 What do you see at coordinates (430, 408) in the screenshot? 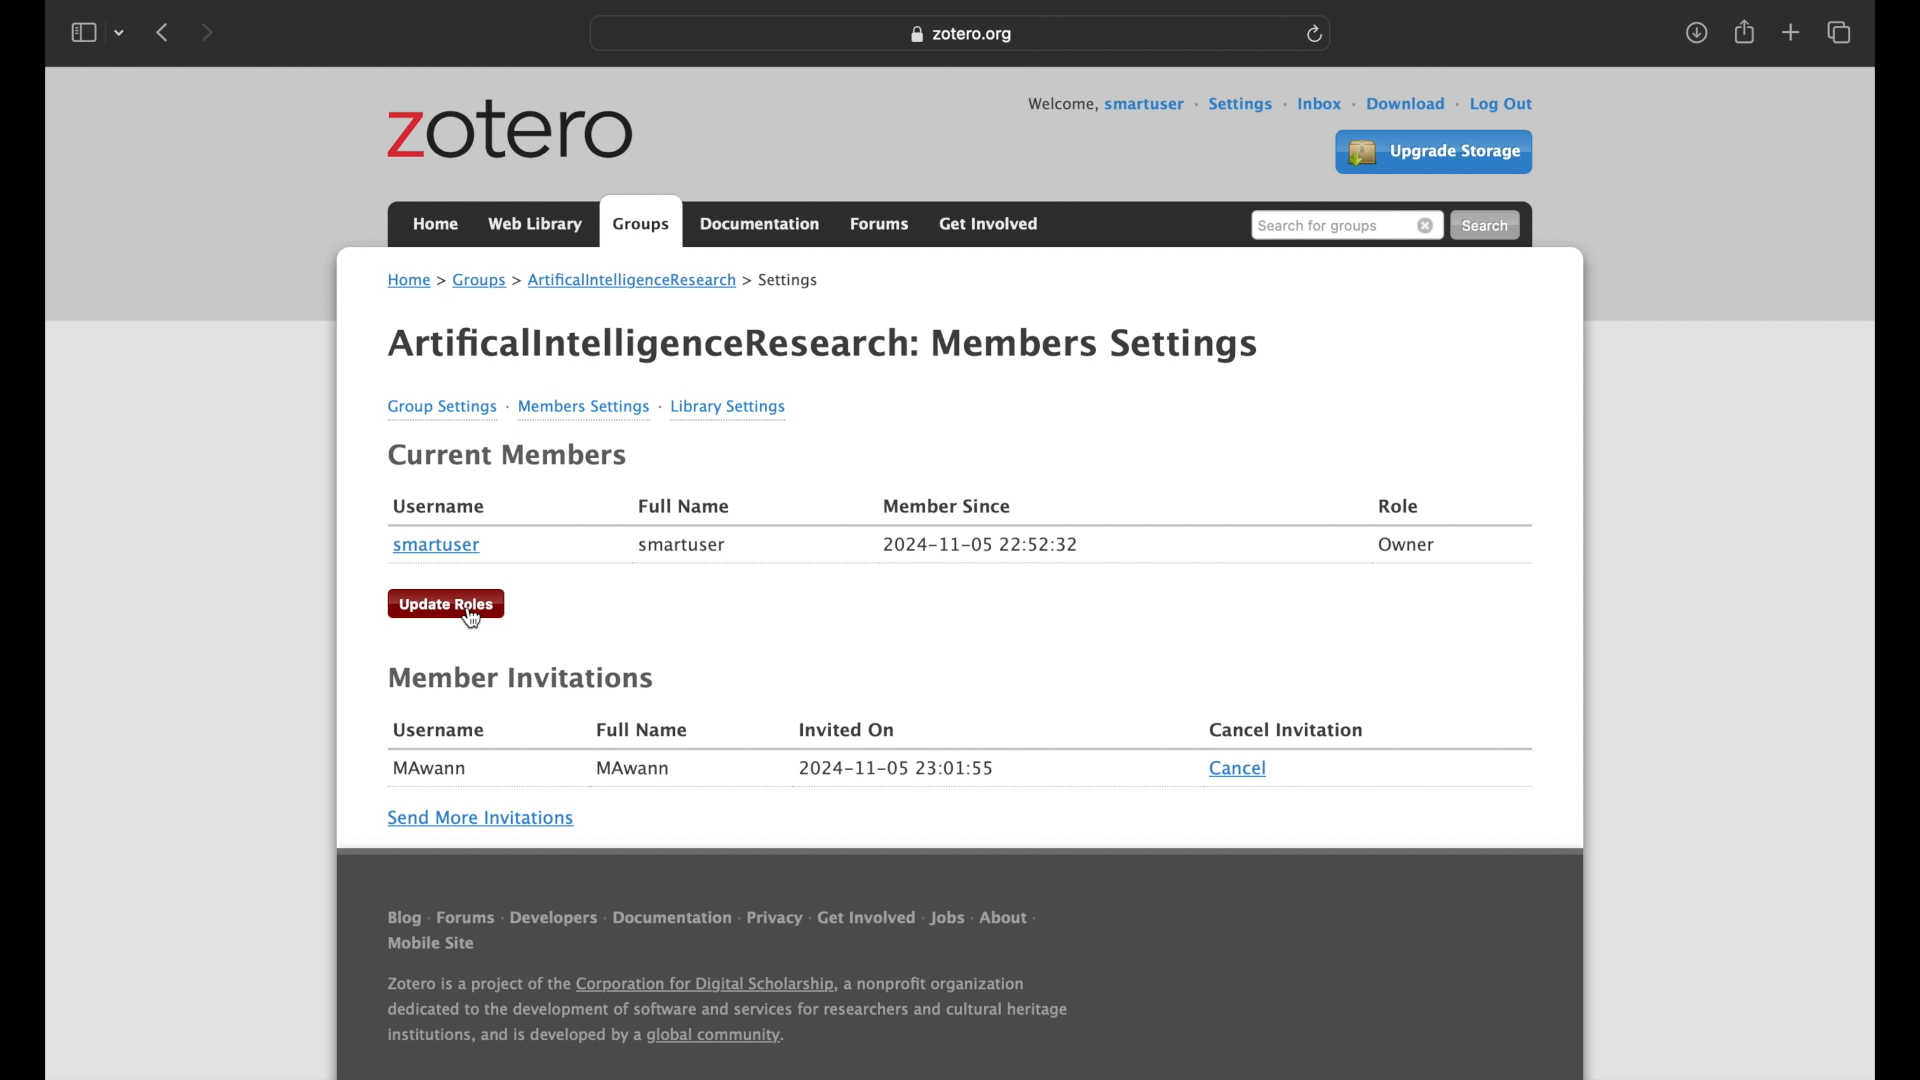
I see `Group Settings` at bounding box center [430, 408].